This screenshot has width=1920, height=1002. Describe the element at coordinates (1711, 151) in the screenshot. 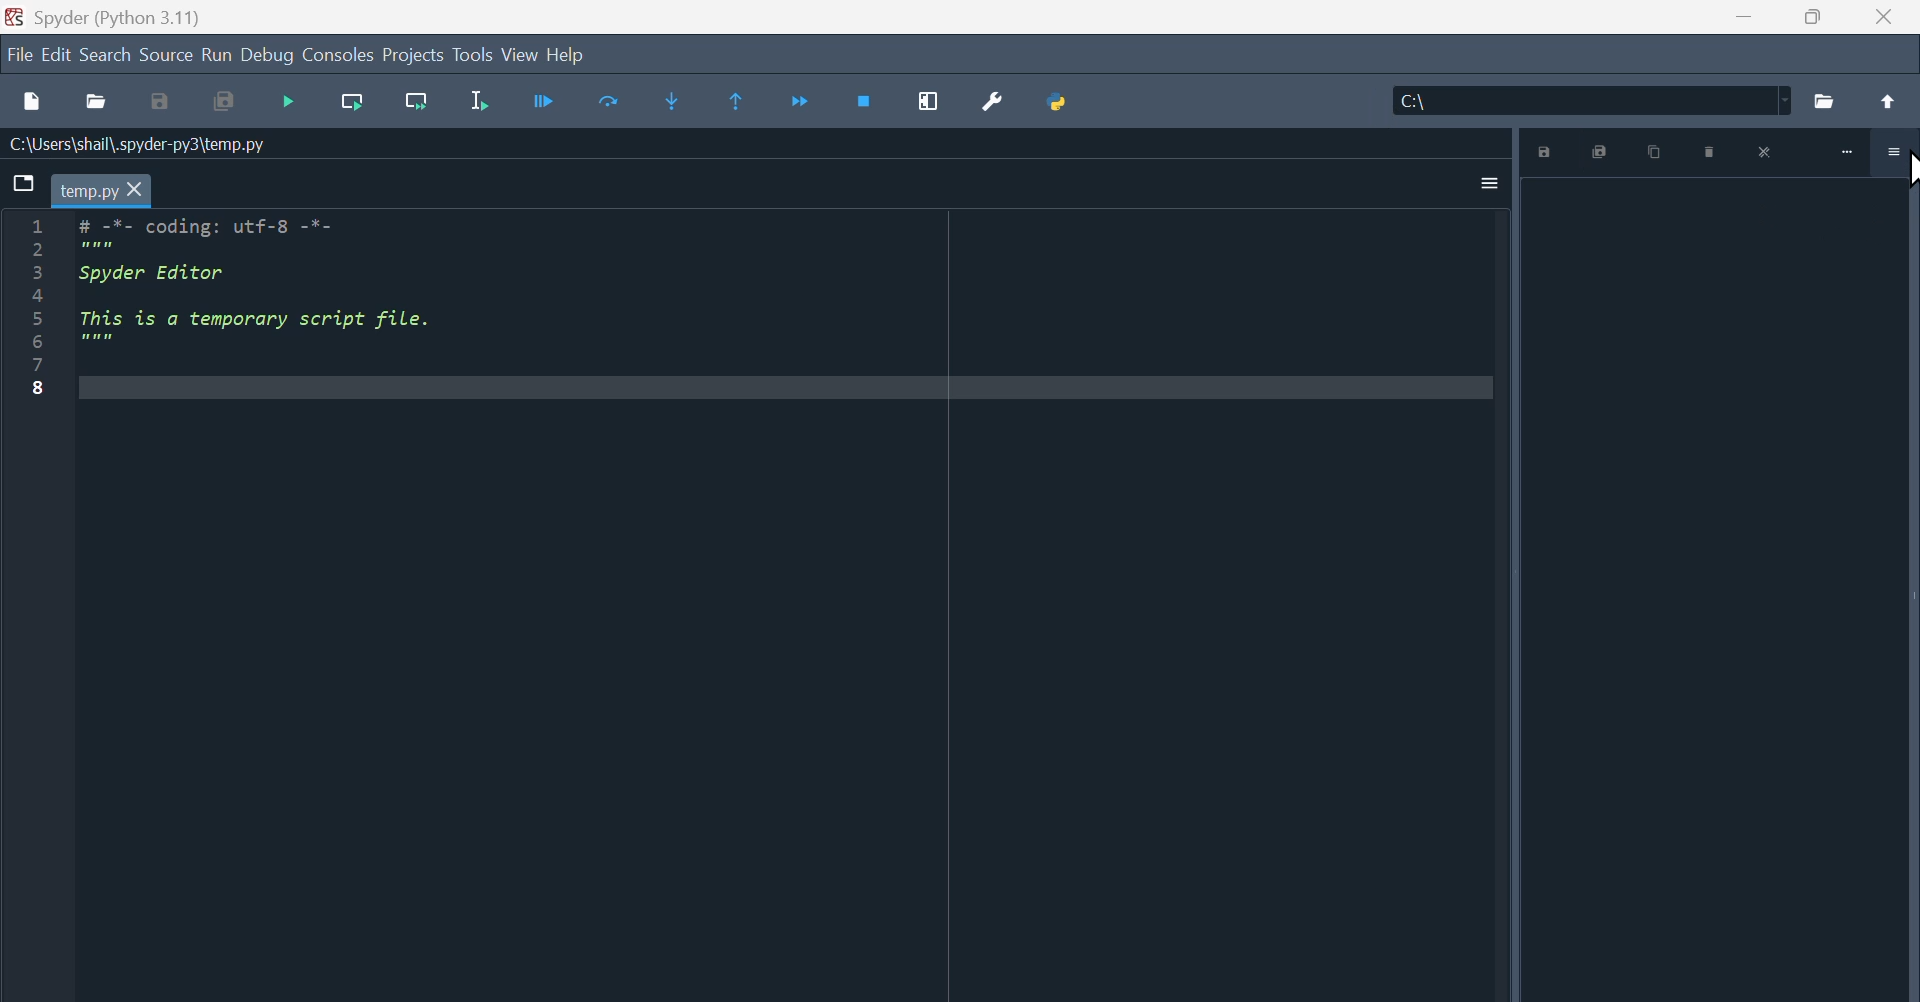

I see `Remove plot` at that location.